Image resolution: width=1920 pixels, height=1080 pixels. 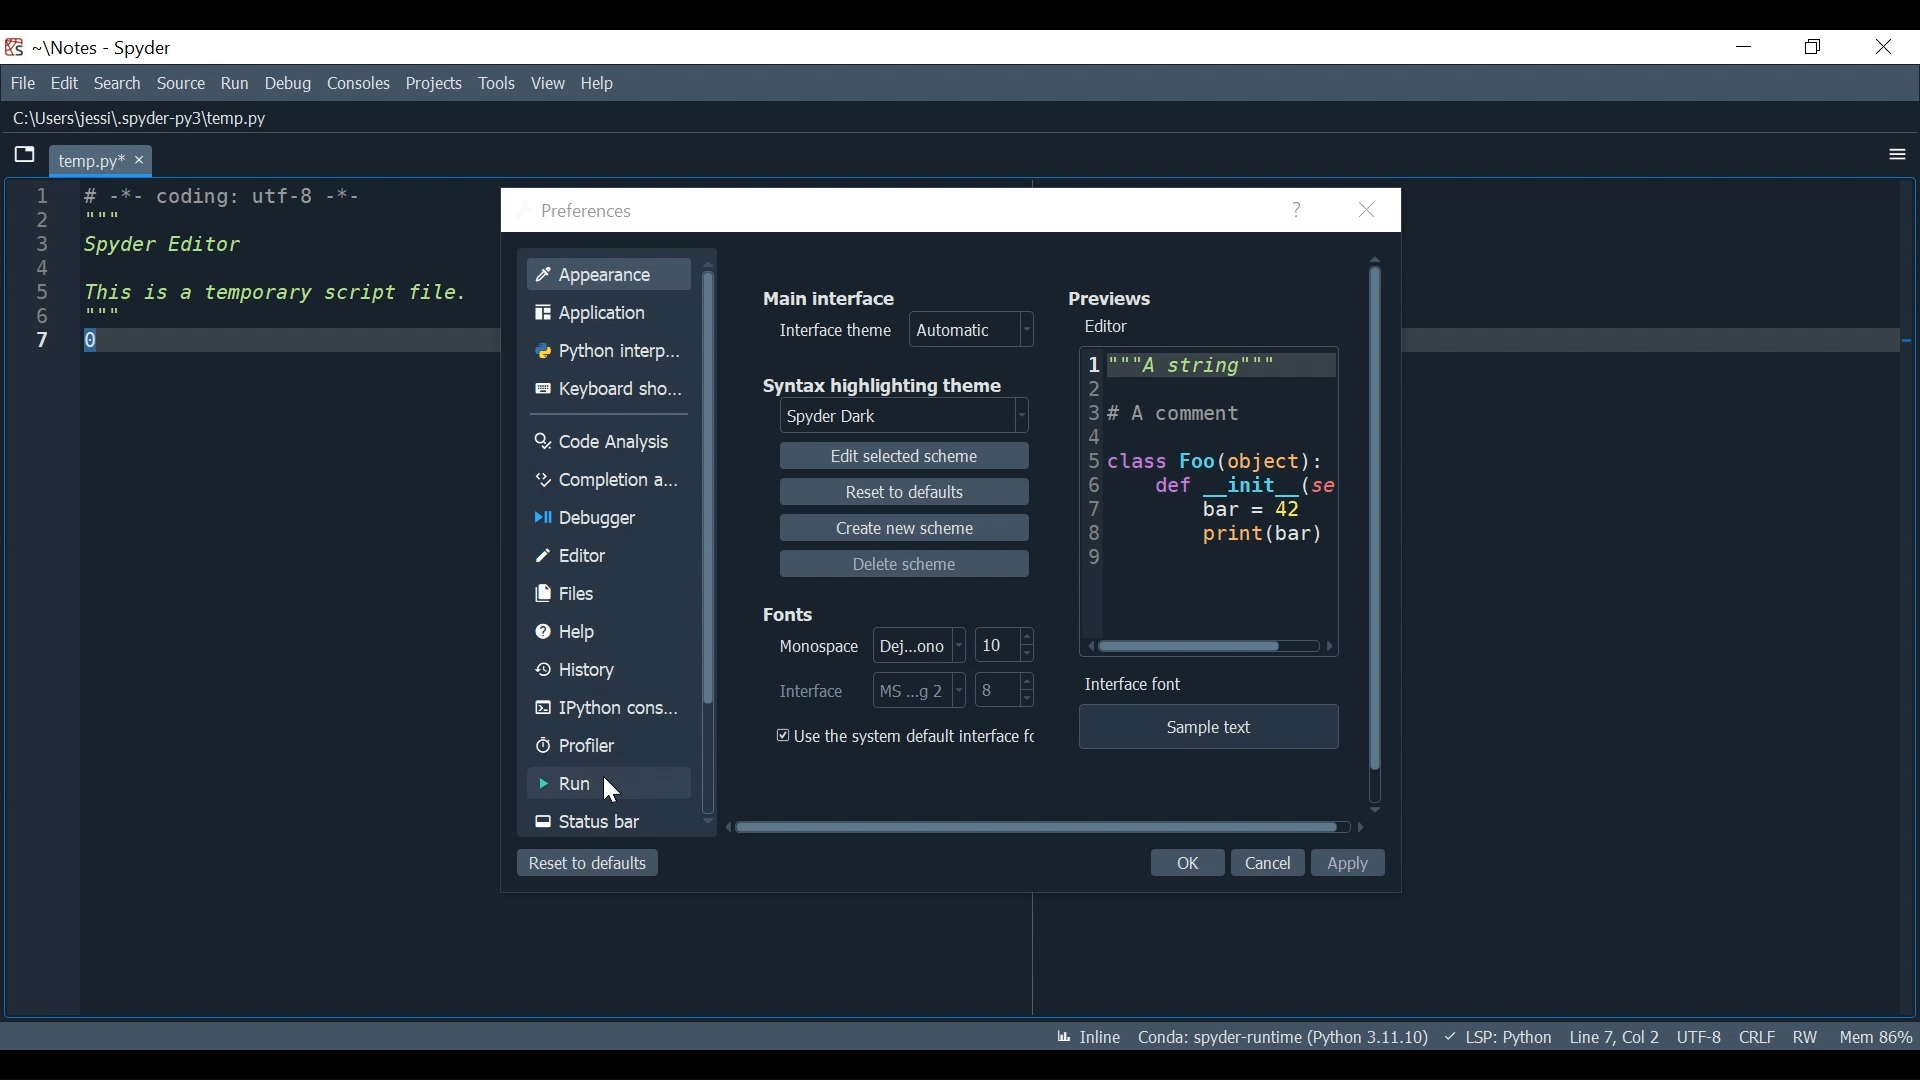 I want to click on Delete Scheme, so click(x=894, y=565).